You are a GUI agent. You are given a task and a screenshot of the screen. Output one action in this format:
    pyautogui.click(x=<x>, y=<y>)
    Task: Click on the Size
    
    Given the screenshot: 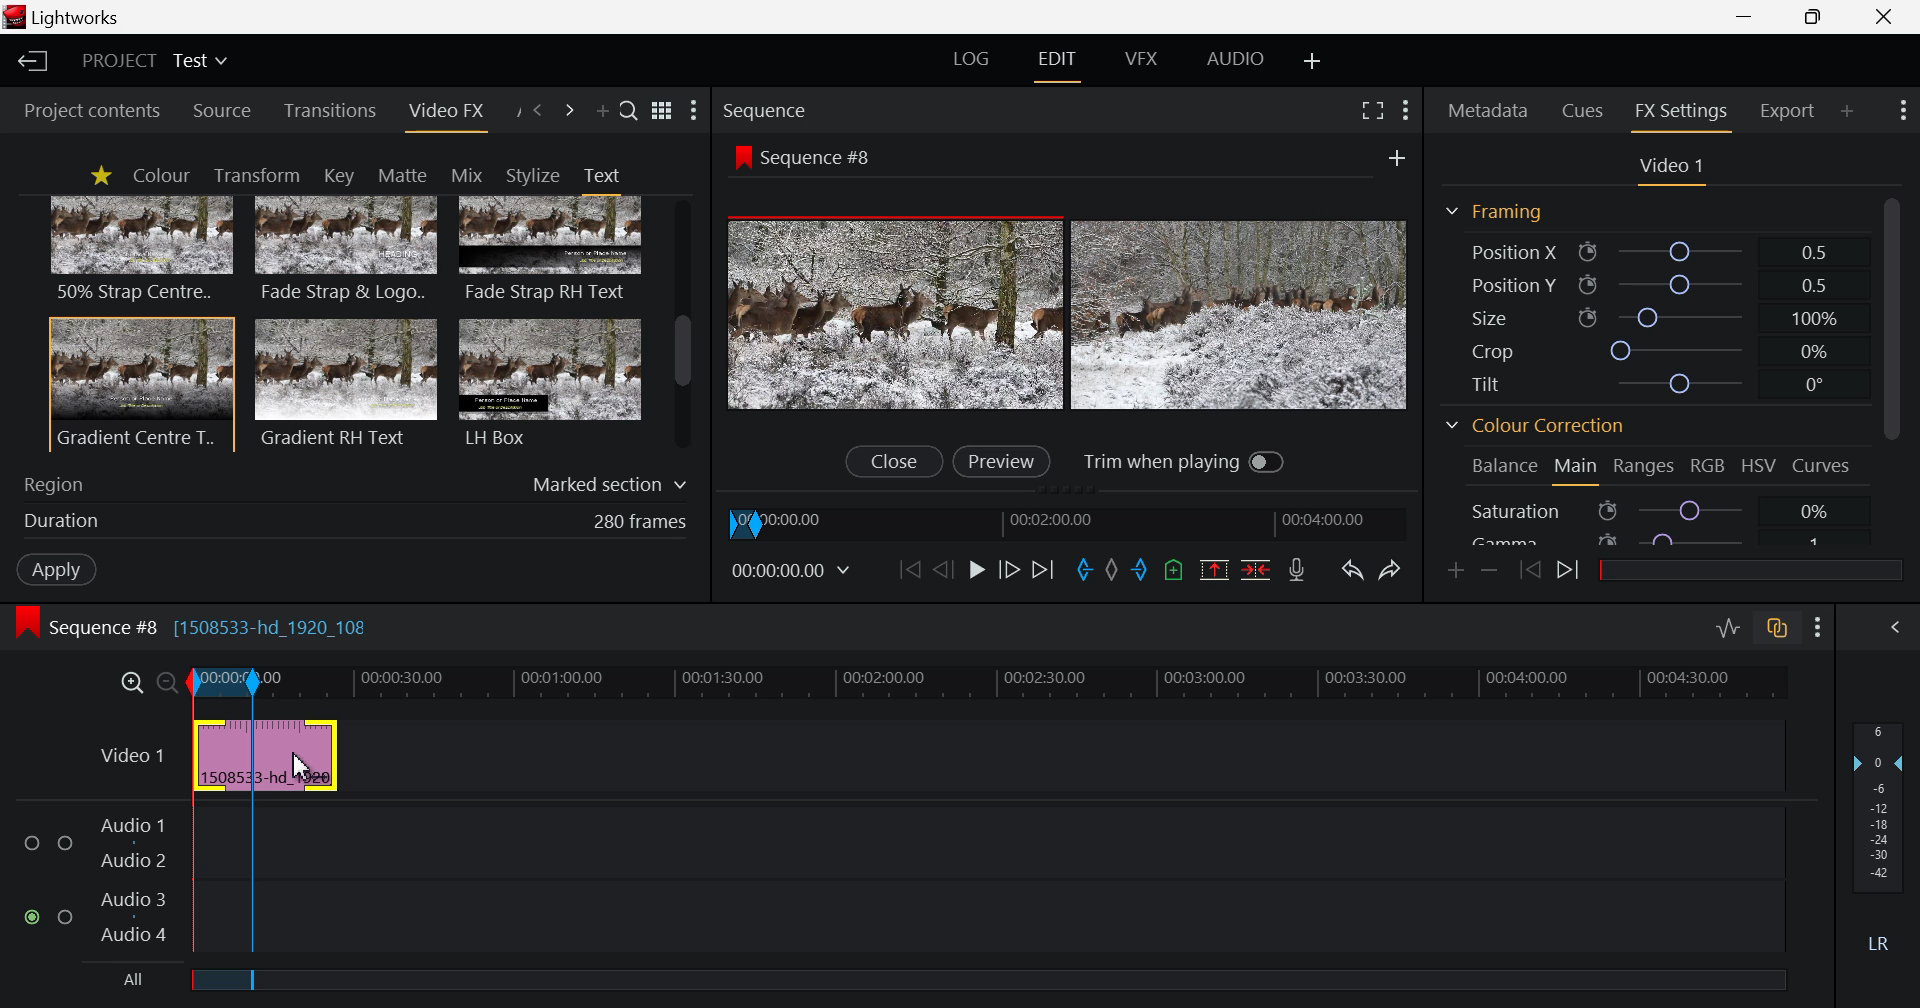 What is the action you would take?
    pyautogui.click(x=1651, y=315)
    